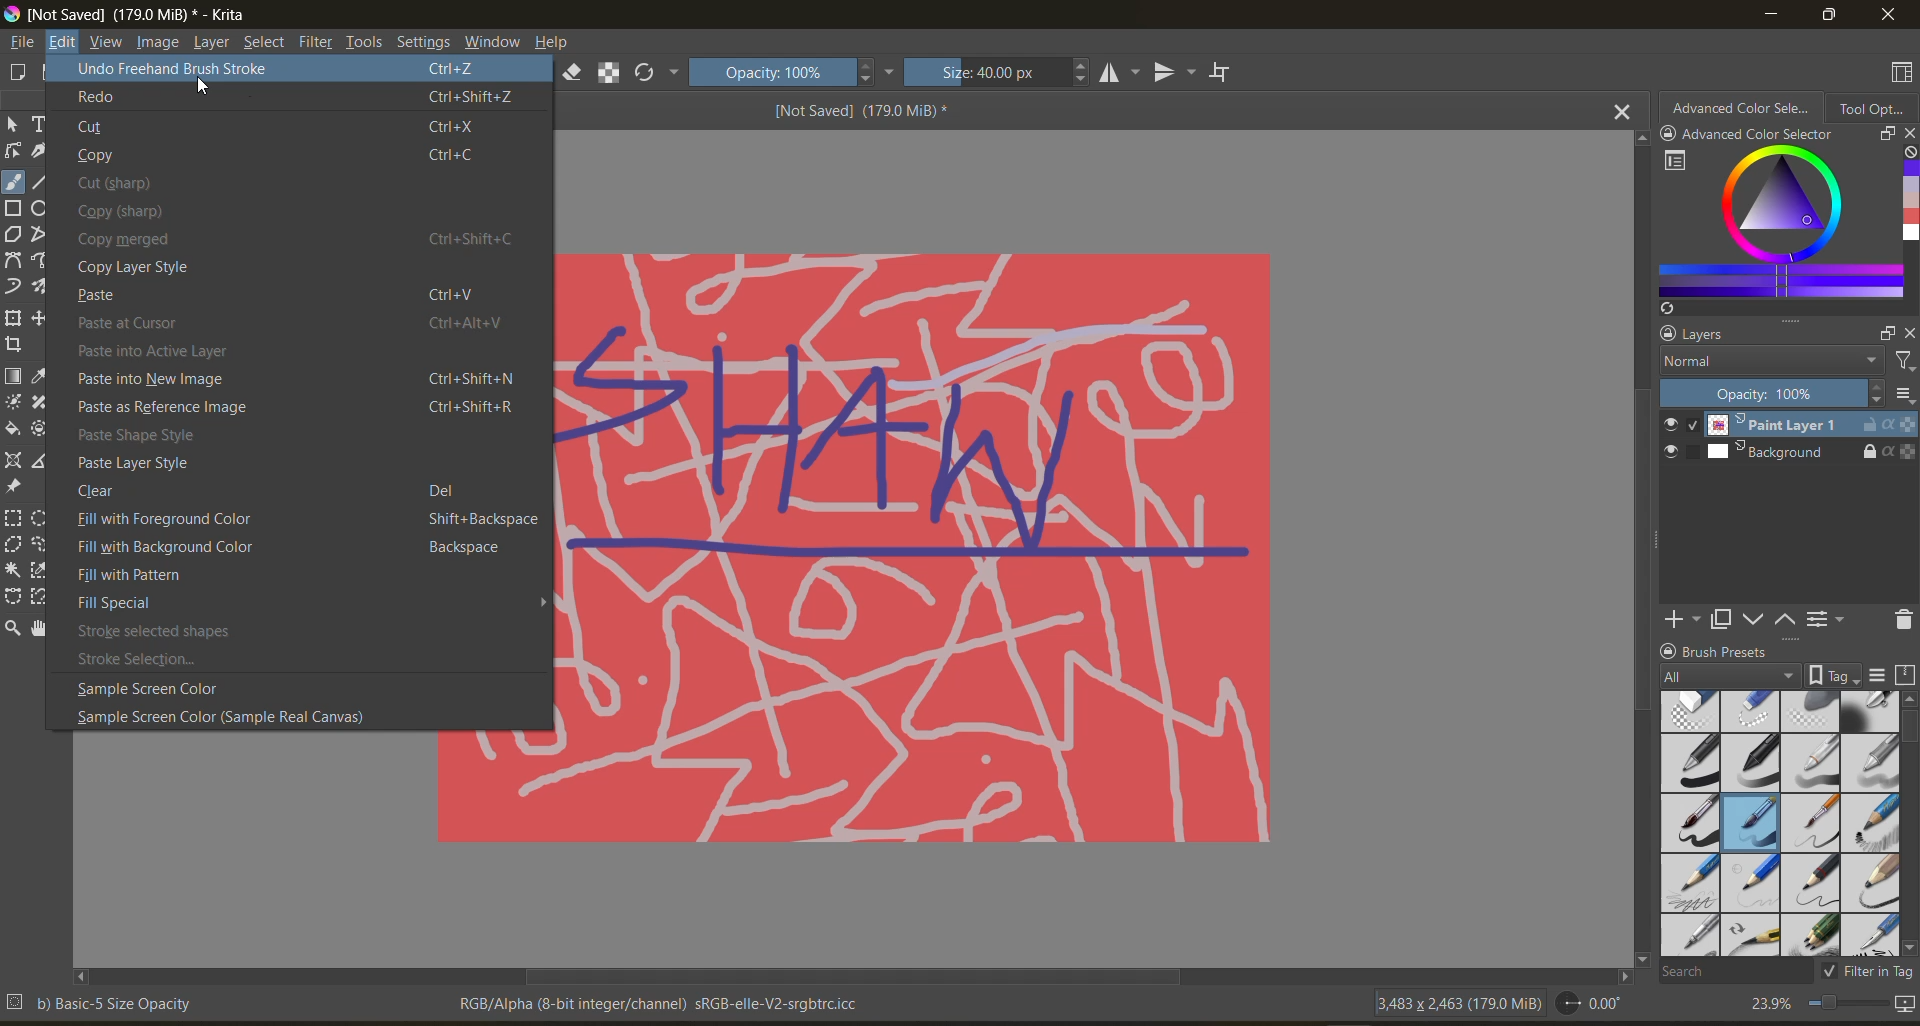 This screenshot has height=1026, width=1920. Describe the element at coordinates (1668, 336) in the screenshot. I see `lock docker` at that location.